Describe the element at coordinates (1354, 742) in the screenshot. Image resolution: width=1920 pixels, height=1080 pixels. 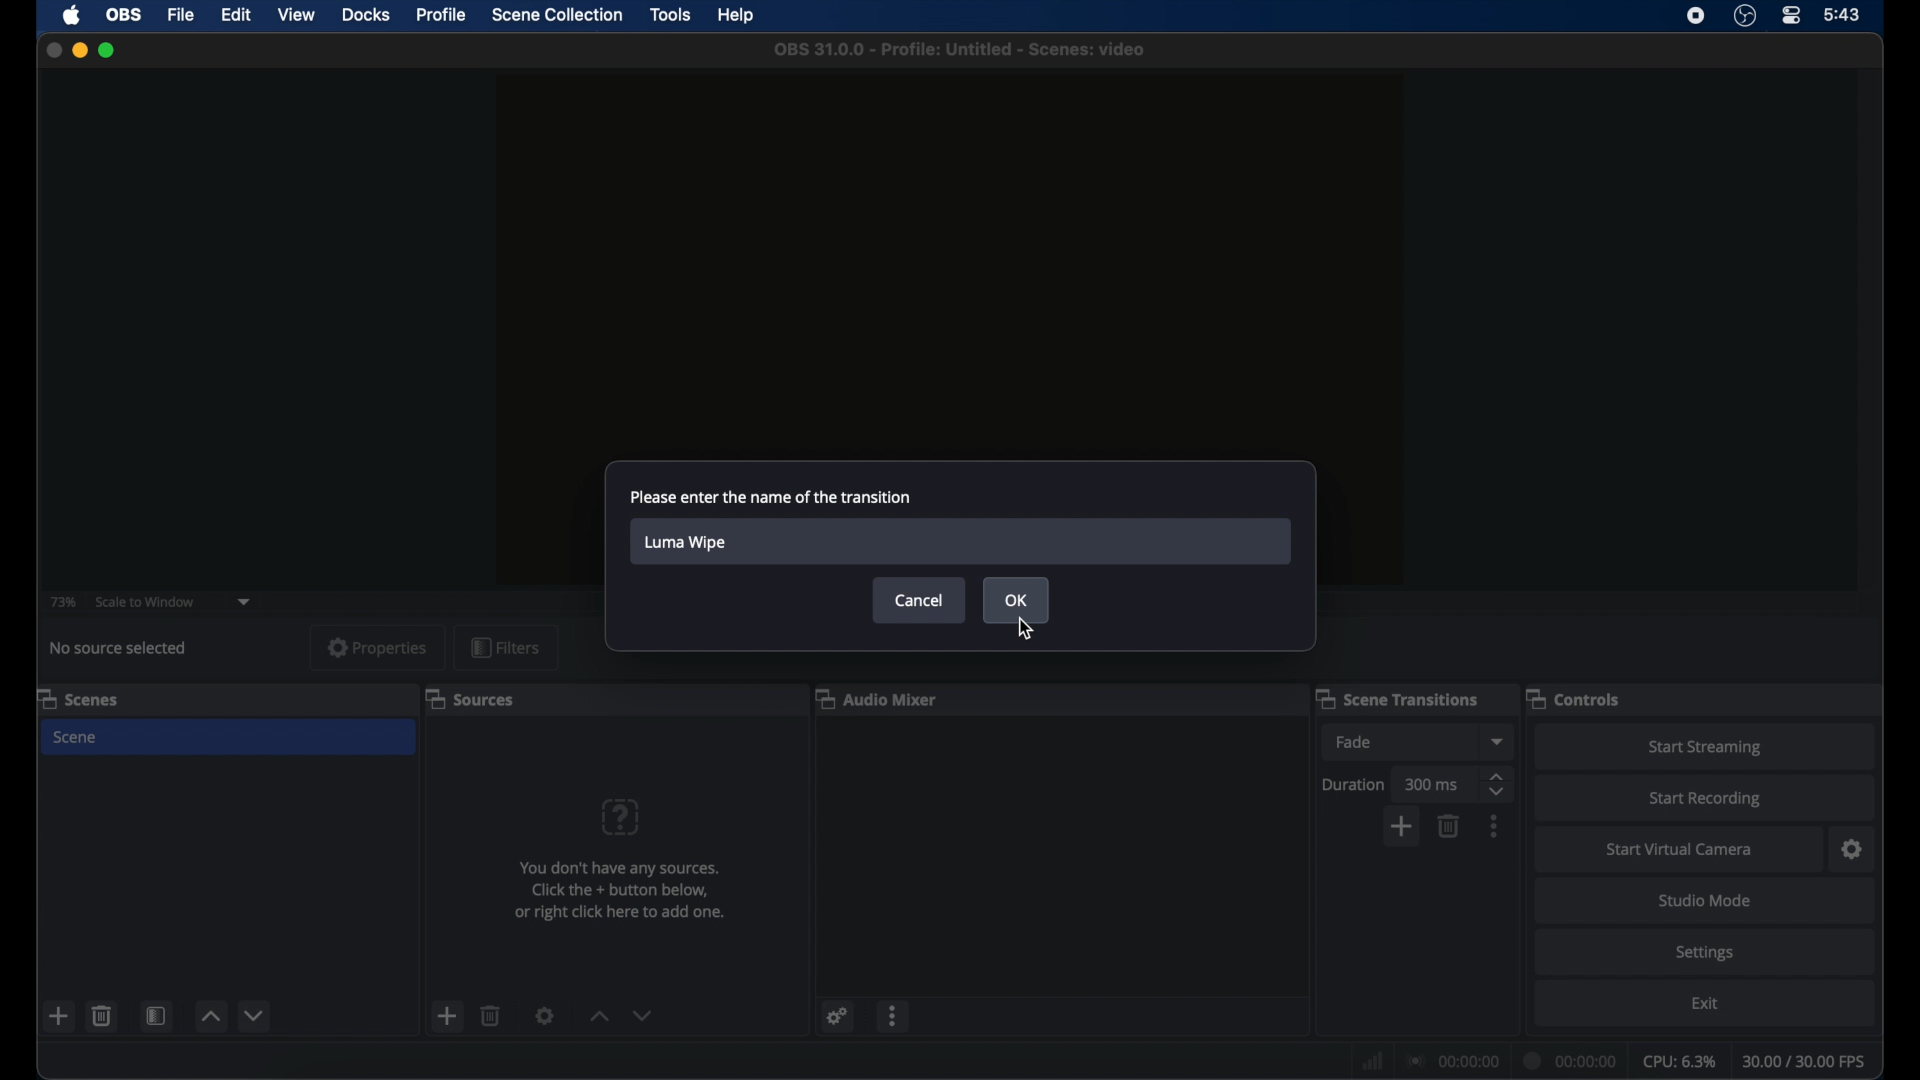
I see `fade` at that location.